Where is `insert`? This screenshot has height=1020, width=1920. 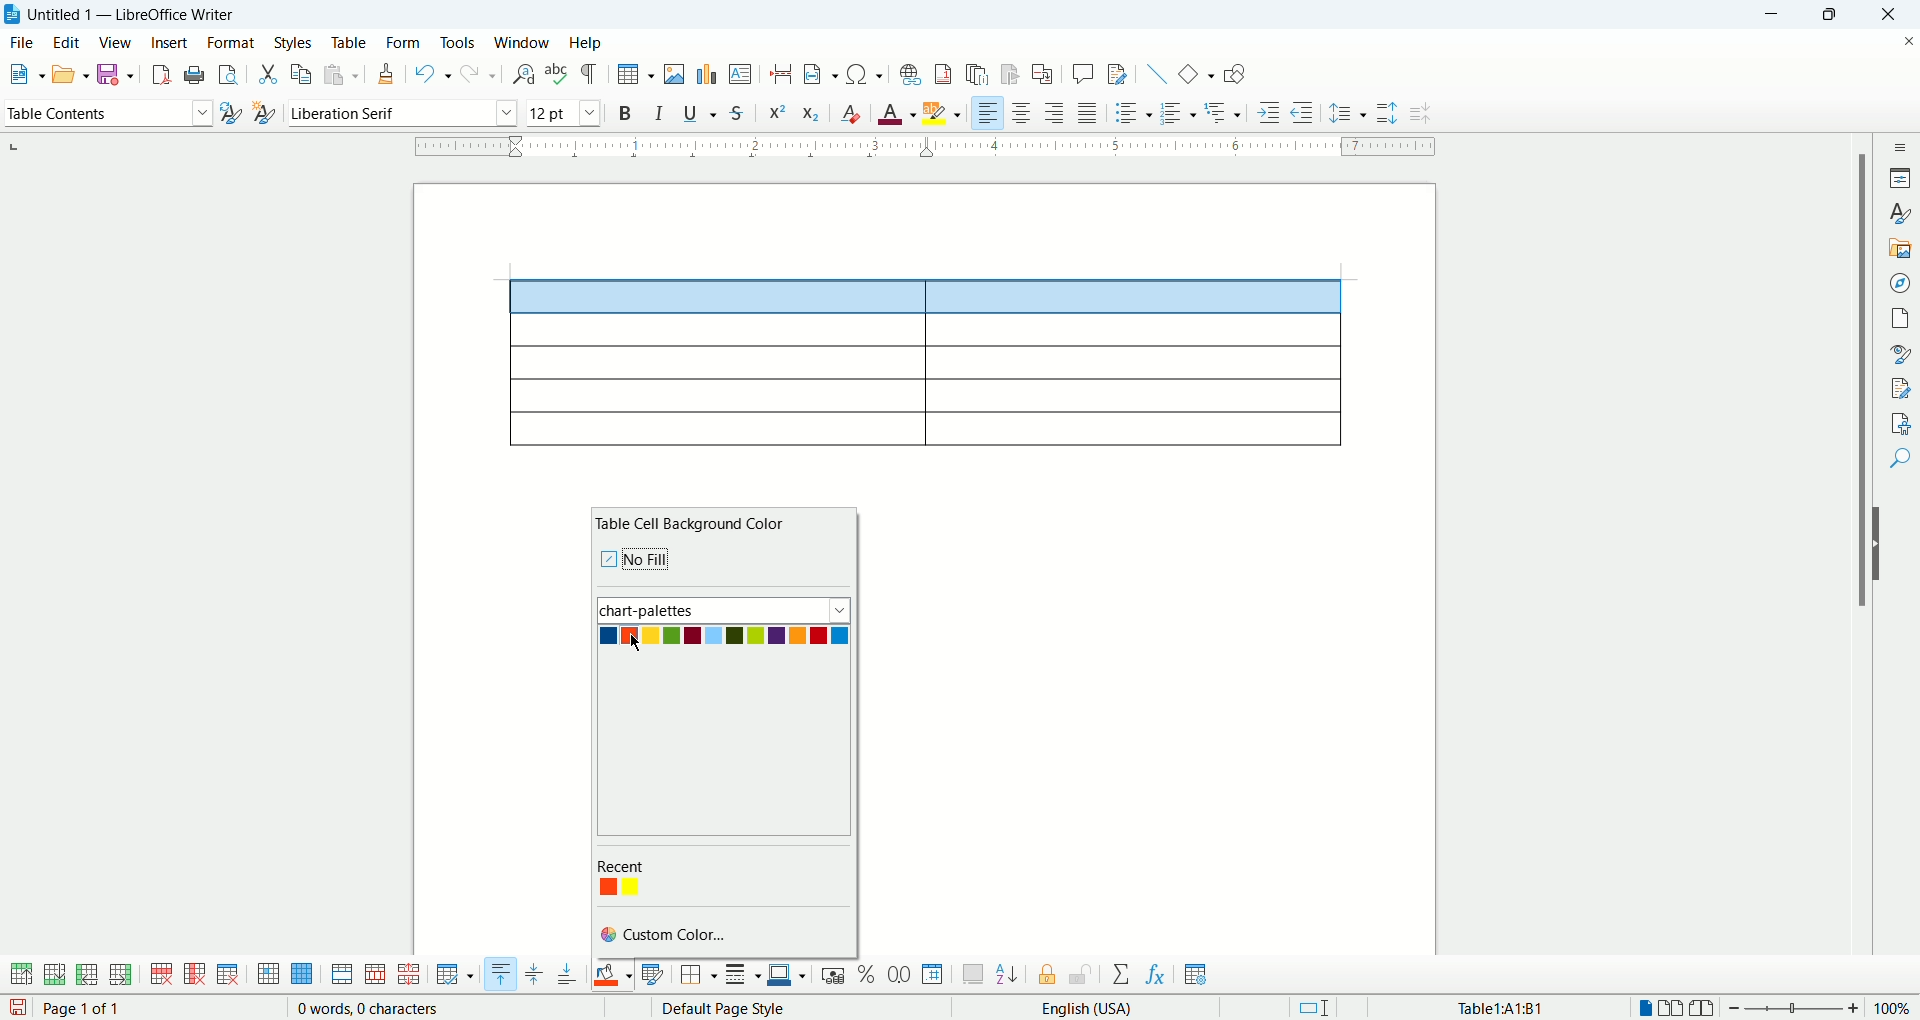
insert is located at coordinates (171, 42).